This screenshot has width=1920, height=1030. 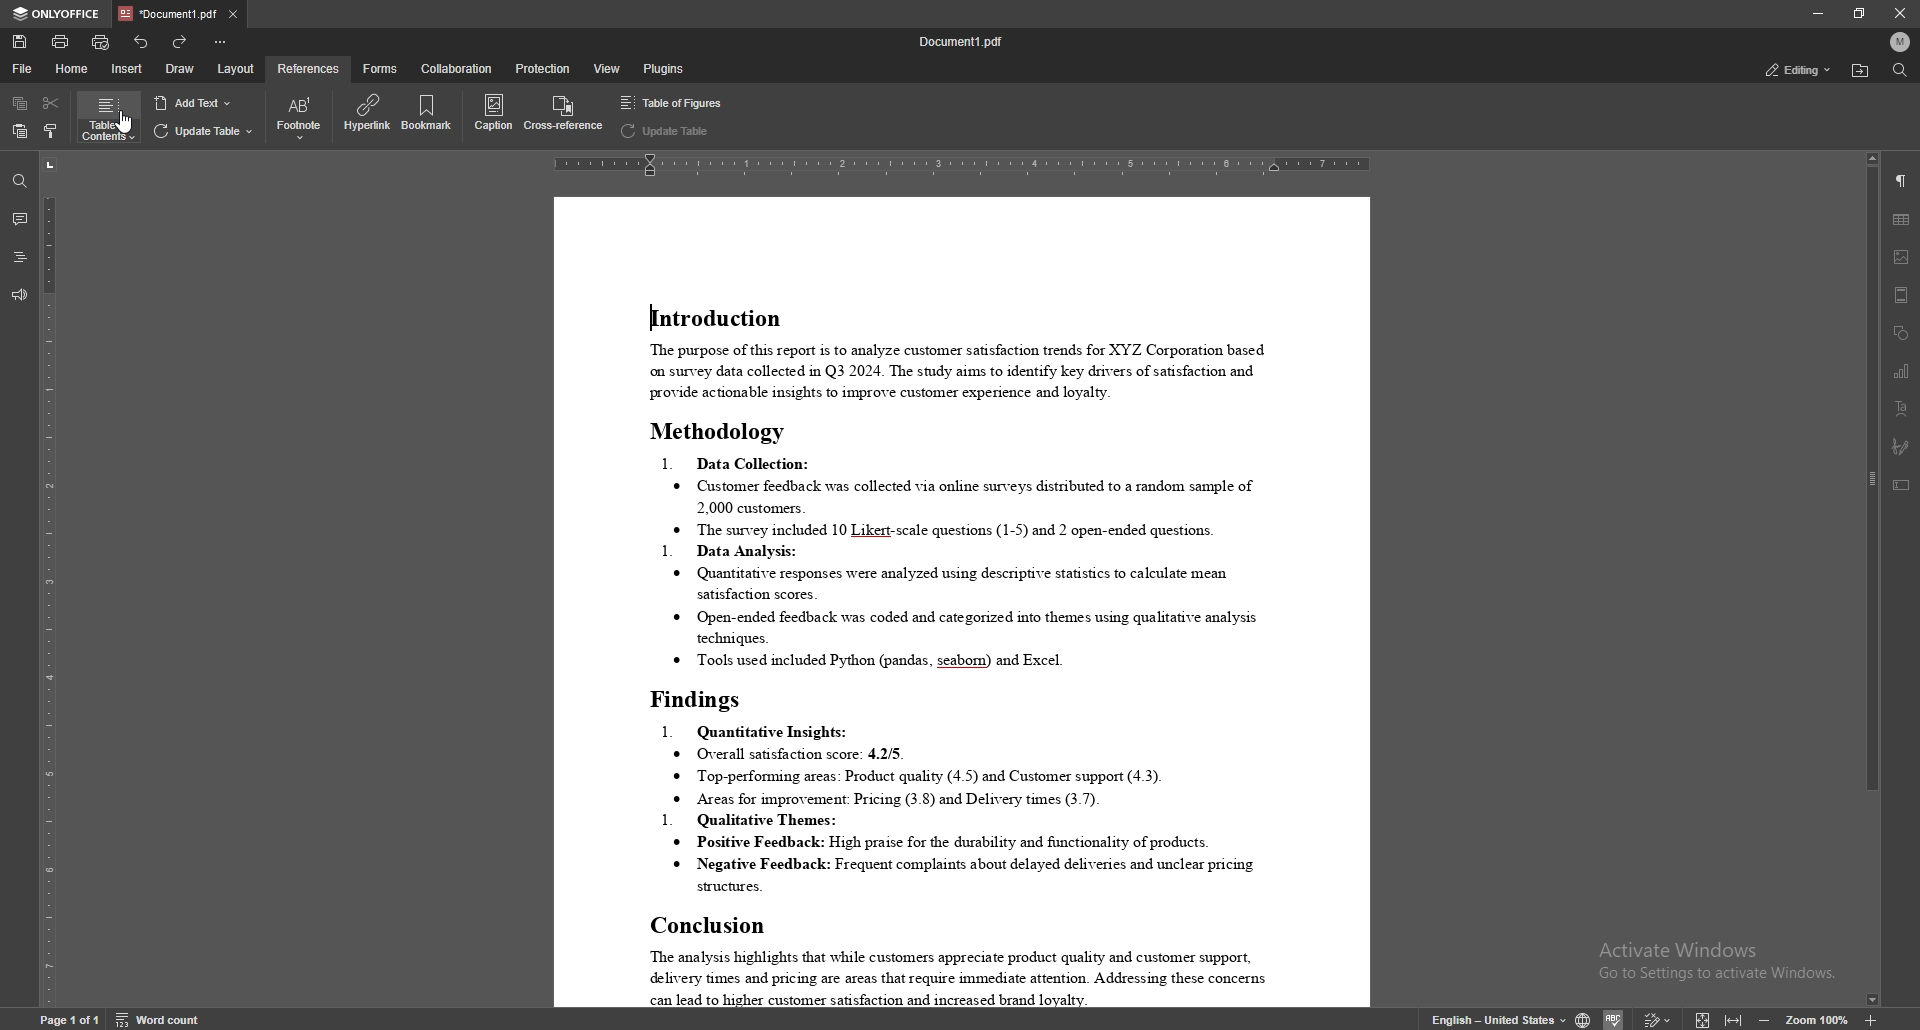 I want to click on image, so click(x=1902, y=256).